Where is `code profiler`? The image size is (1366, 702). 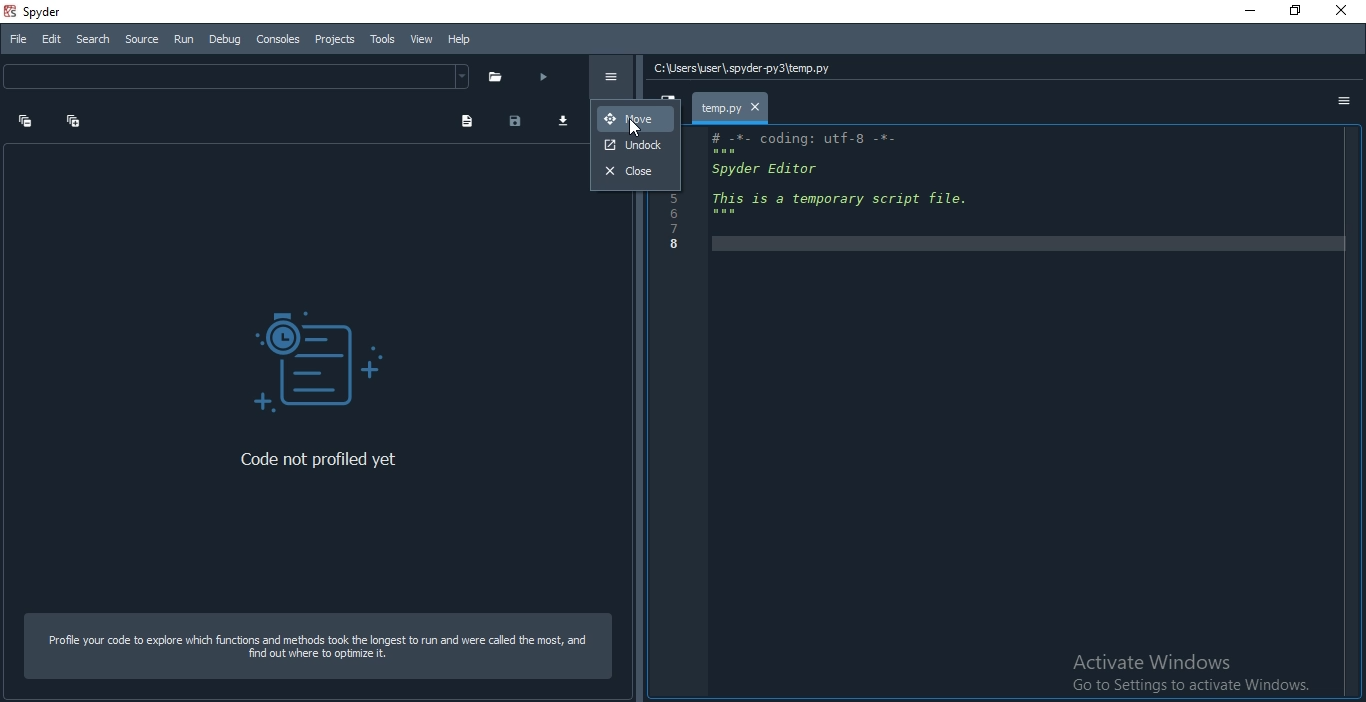
code profiler is located at coordinates (313, 357).